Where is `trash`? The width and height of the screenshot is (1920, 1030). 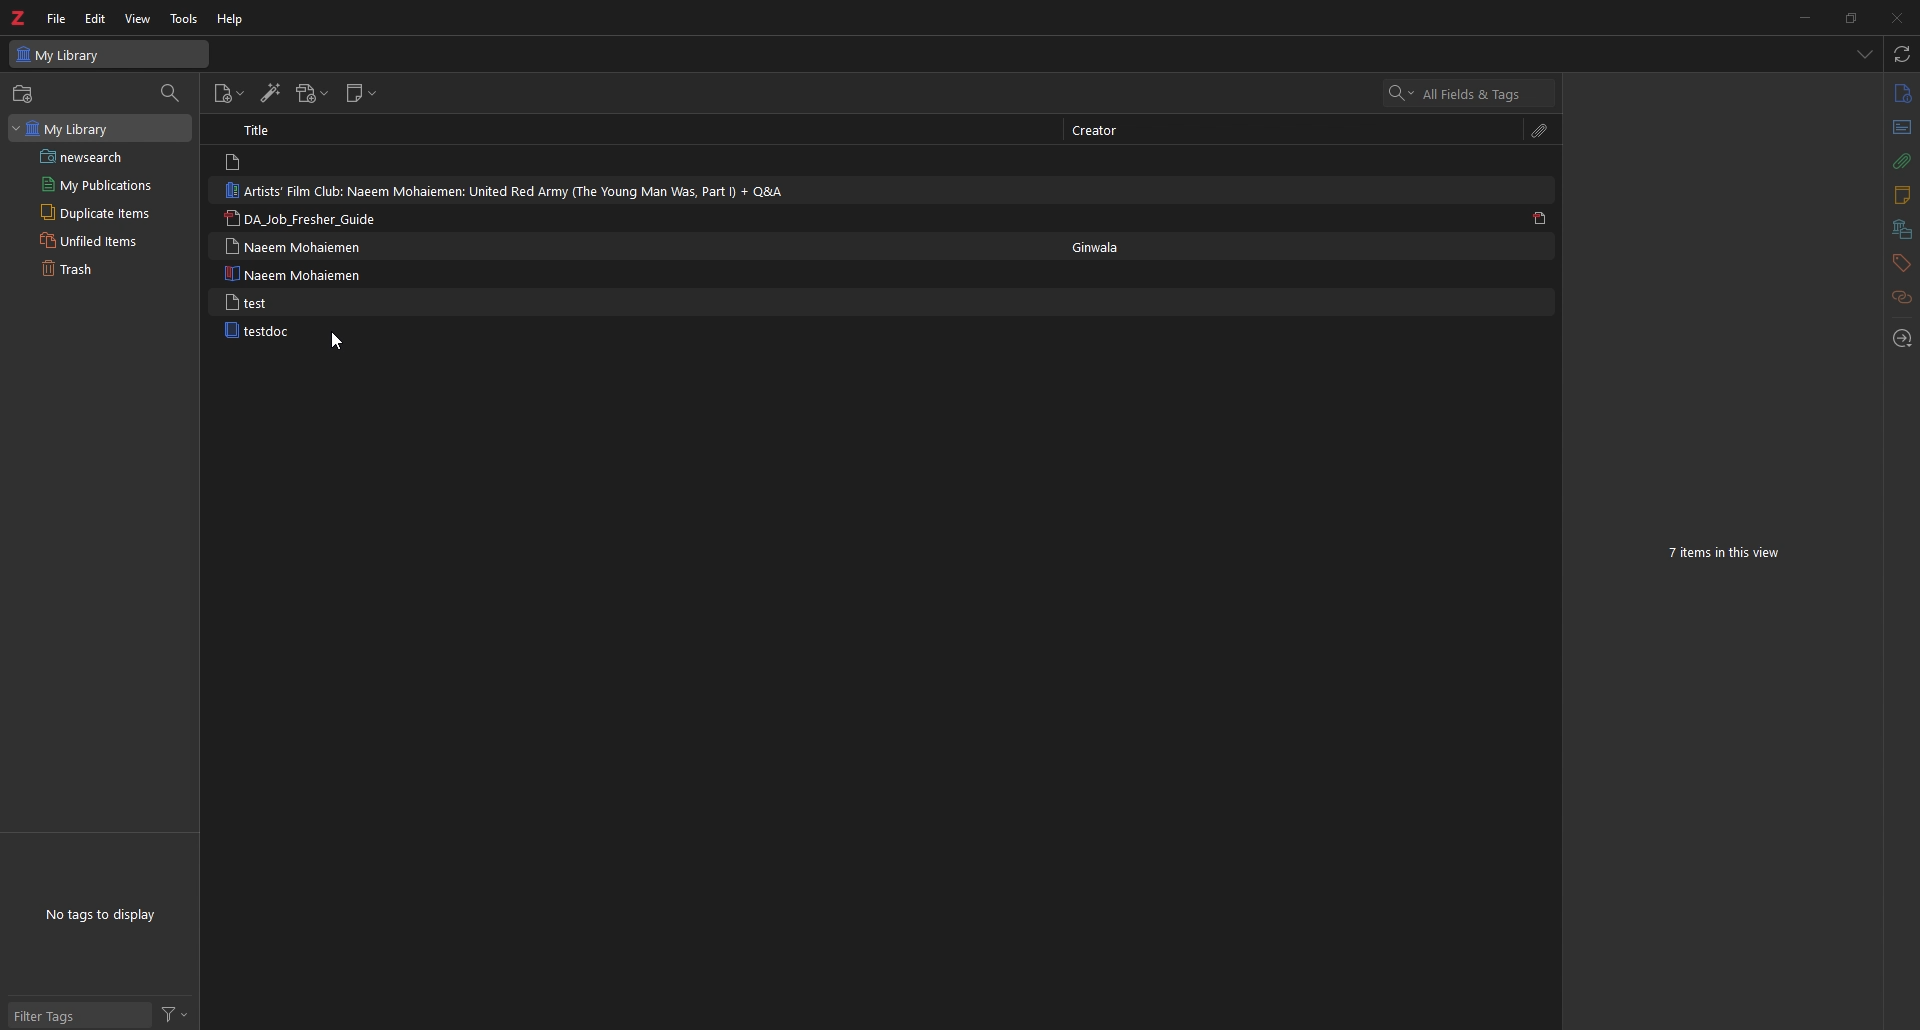 trash is located at coordinates (91, 269).